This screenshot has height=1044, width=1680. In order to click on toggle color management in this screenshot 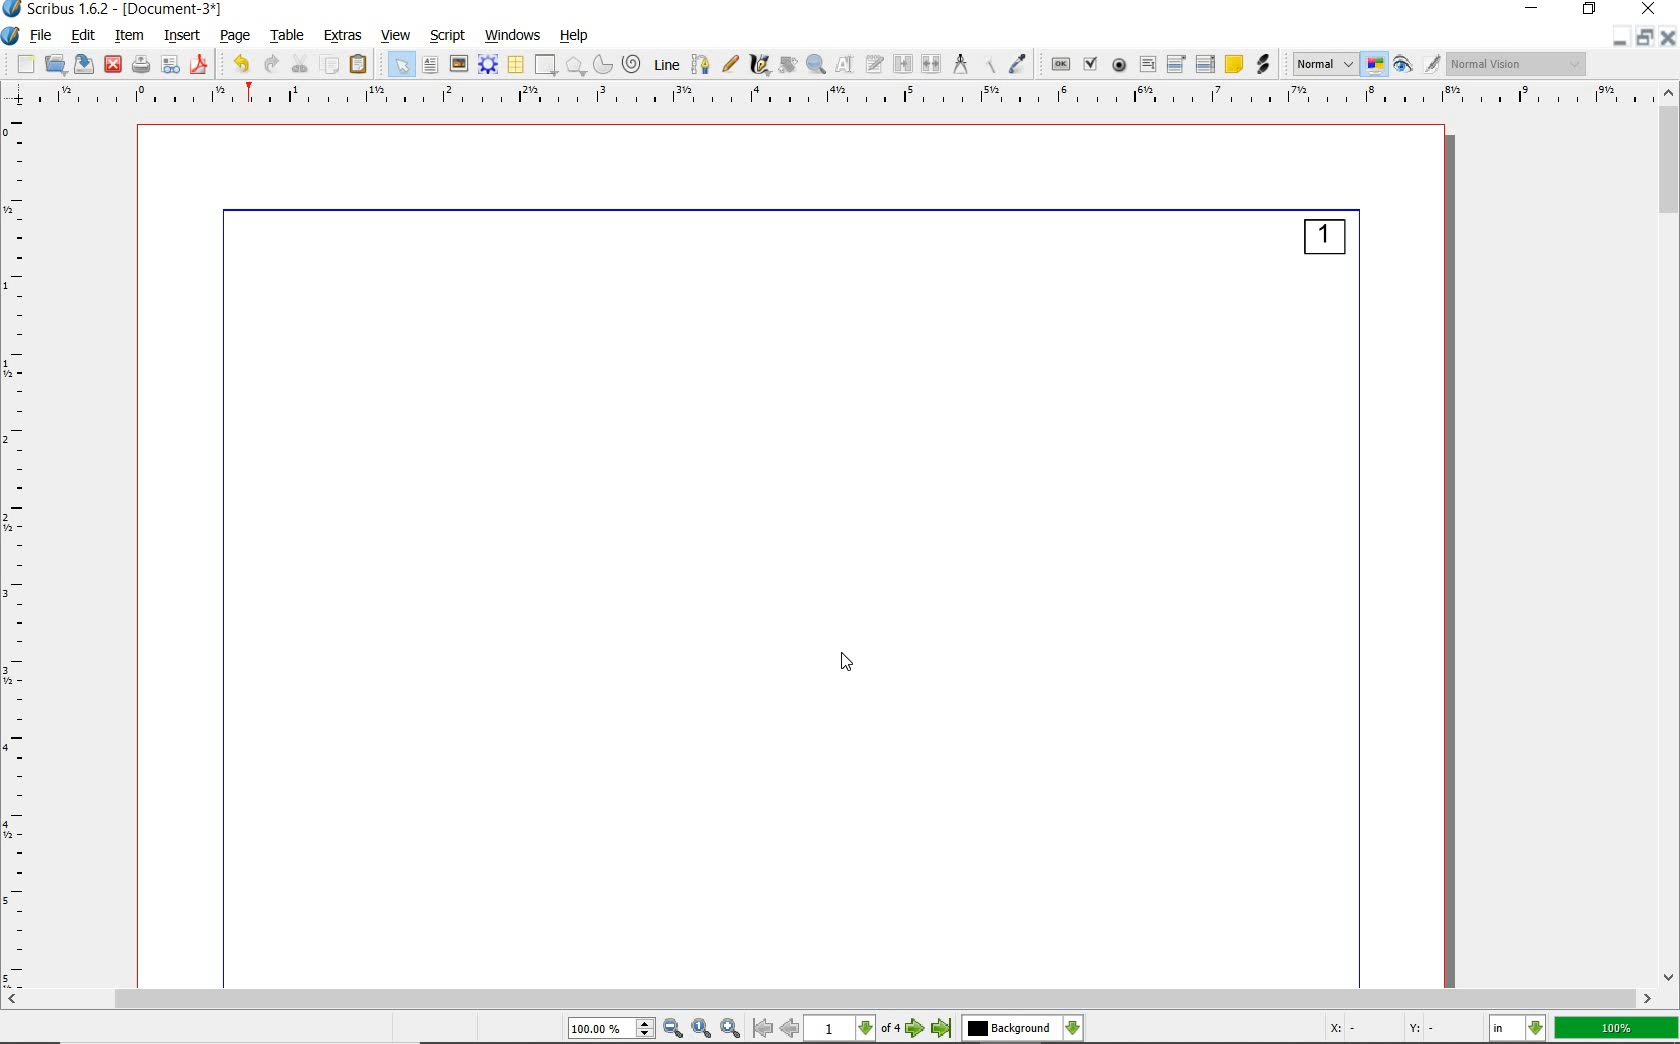, I will do `click(1374, 65)`.